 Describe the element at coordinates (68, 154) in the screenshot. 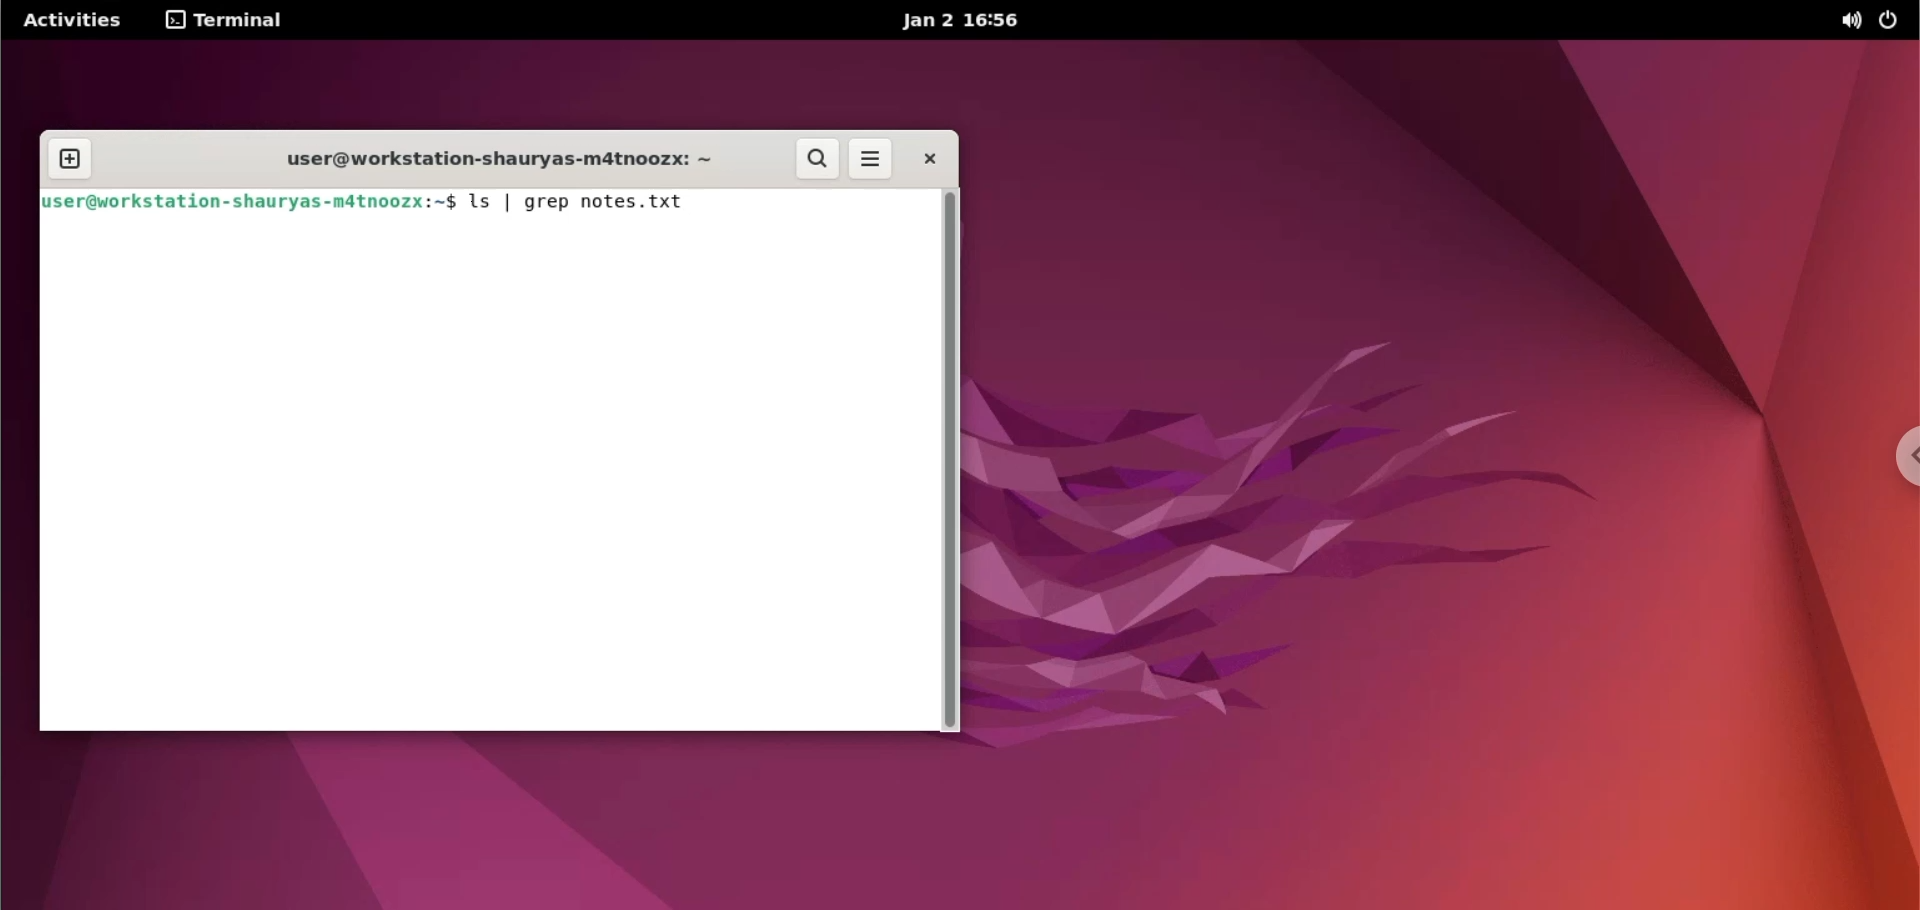

I see `new tab` at that location.